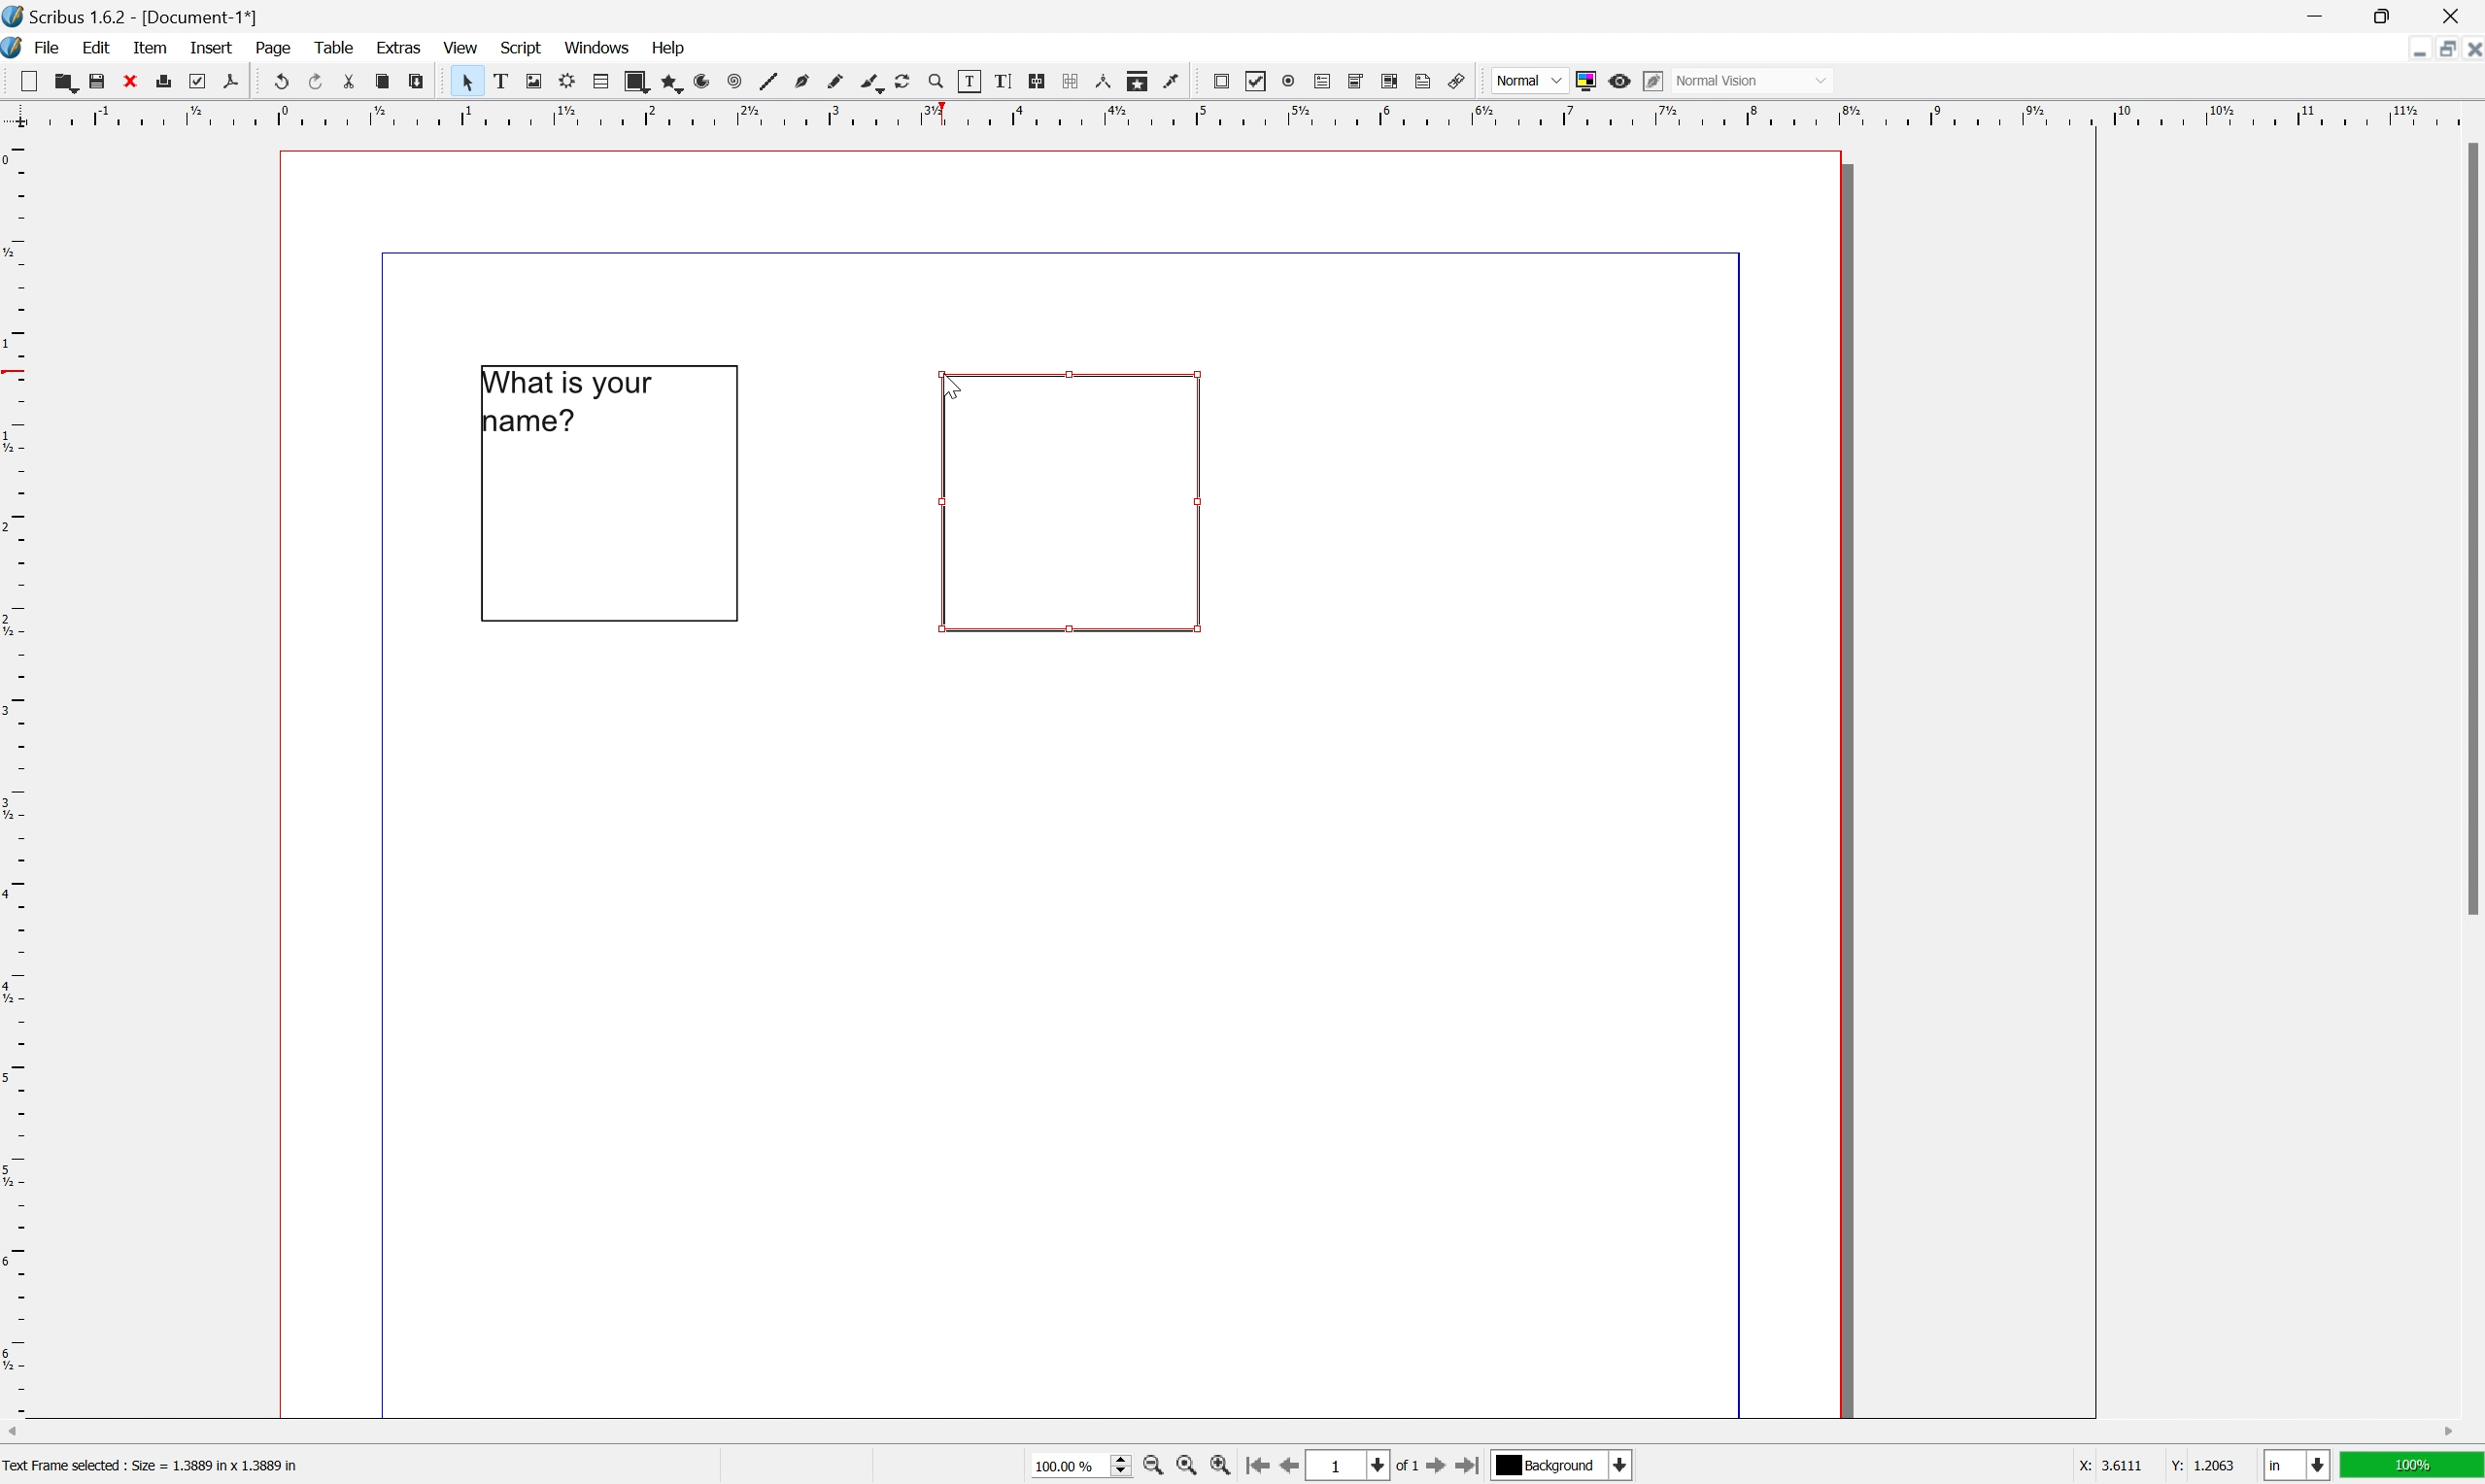 The width and height of the screenshot is (2485, 1484). I want to click on zoom in zoom out, so click(934, 82).